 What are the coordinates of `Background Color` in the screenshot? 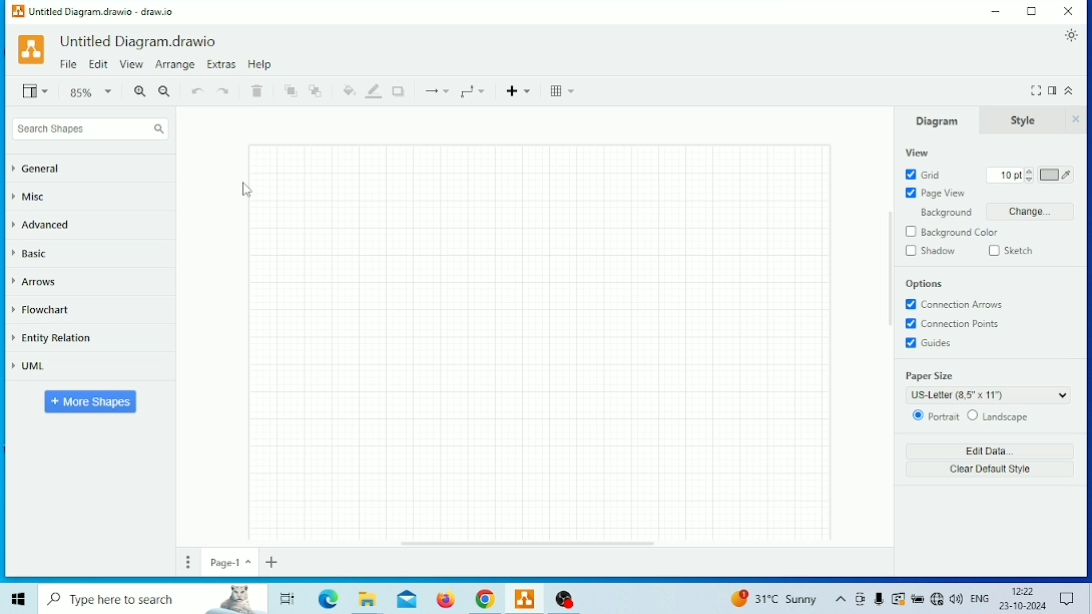 It's located at (952, 232).